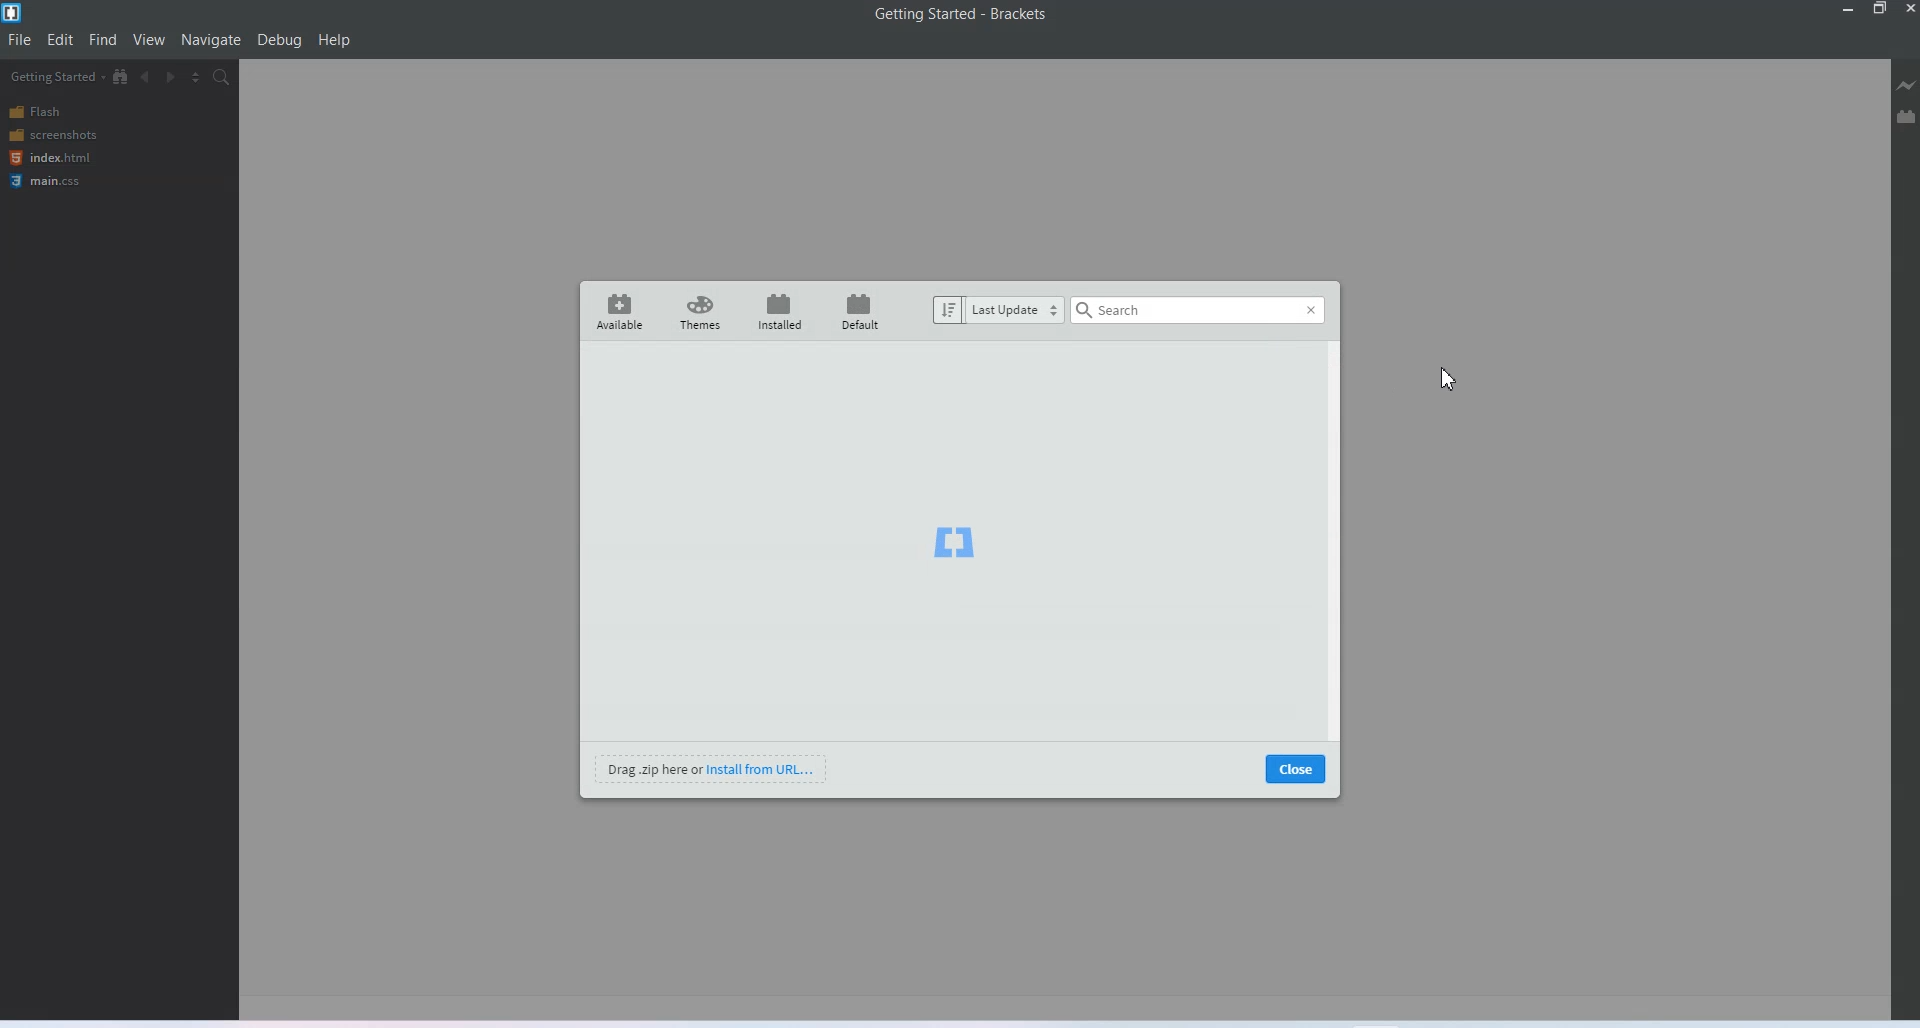 The image size is (1920, 1028). What do you see at coordinates (713, 768) in the screenshot?
I see `Install from URL` at bounding box center [713, 768].